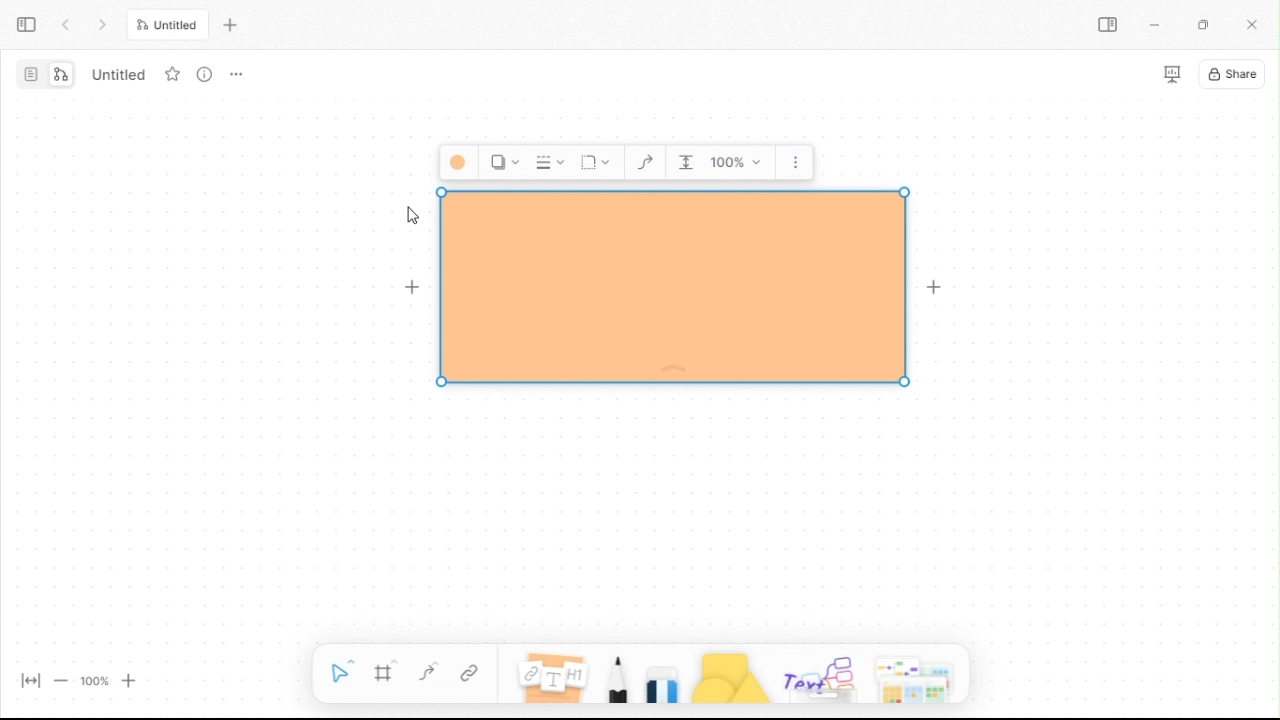 The height and width of the screenshot is (720, 1280). I want to click on options, so click(236, 75).